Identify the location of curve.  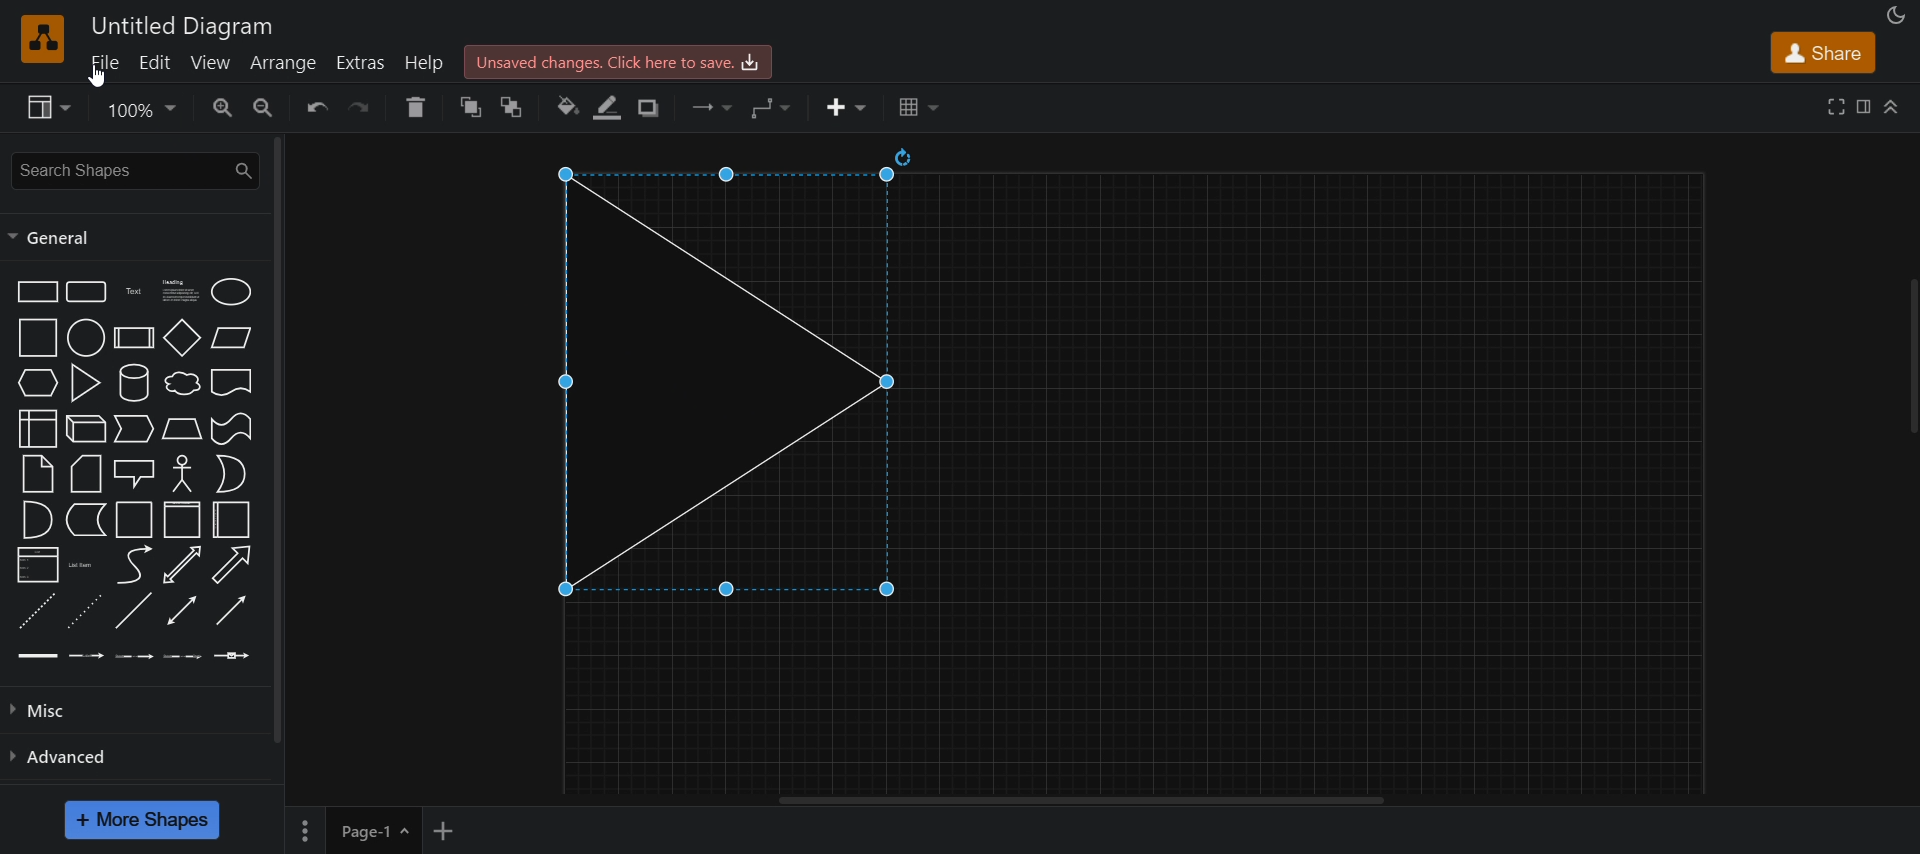
(134, 383).